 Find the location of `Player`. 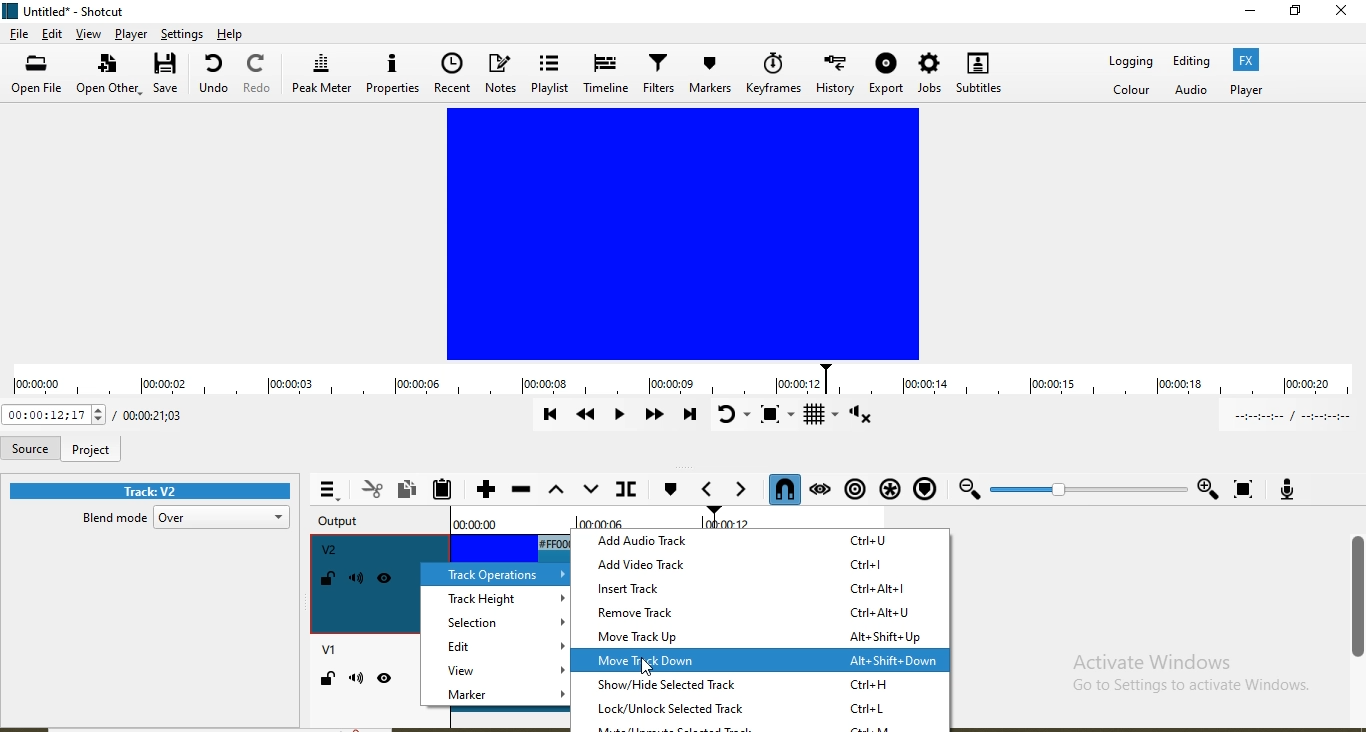

Player is located at coordinates (1243, 90).